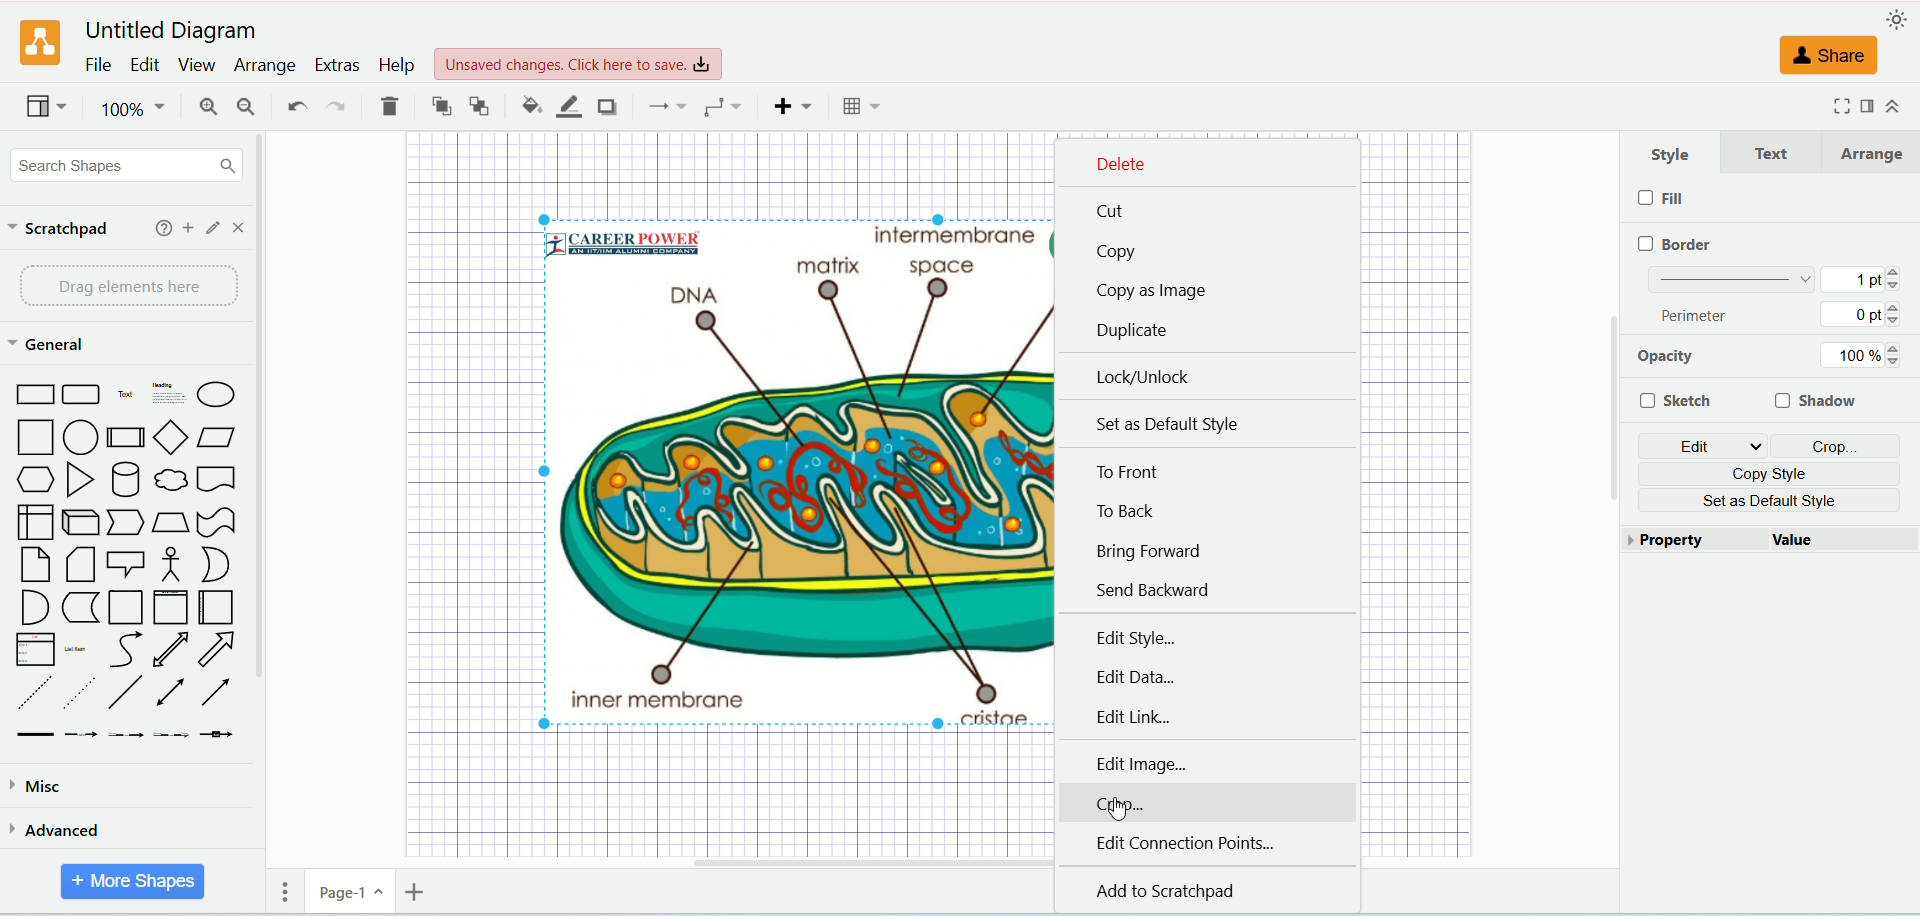 This screenshot has height=916, width=1920. Describe the element at coordinates (126, 523) in the screenshot. I see `Step` at that location.